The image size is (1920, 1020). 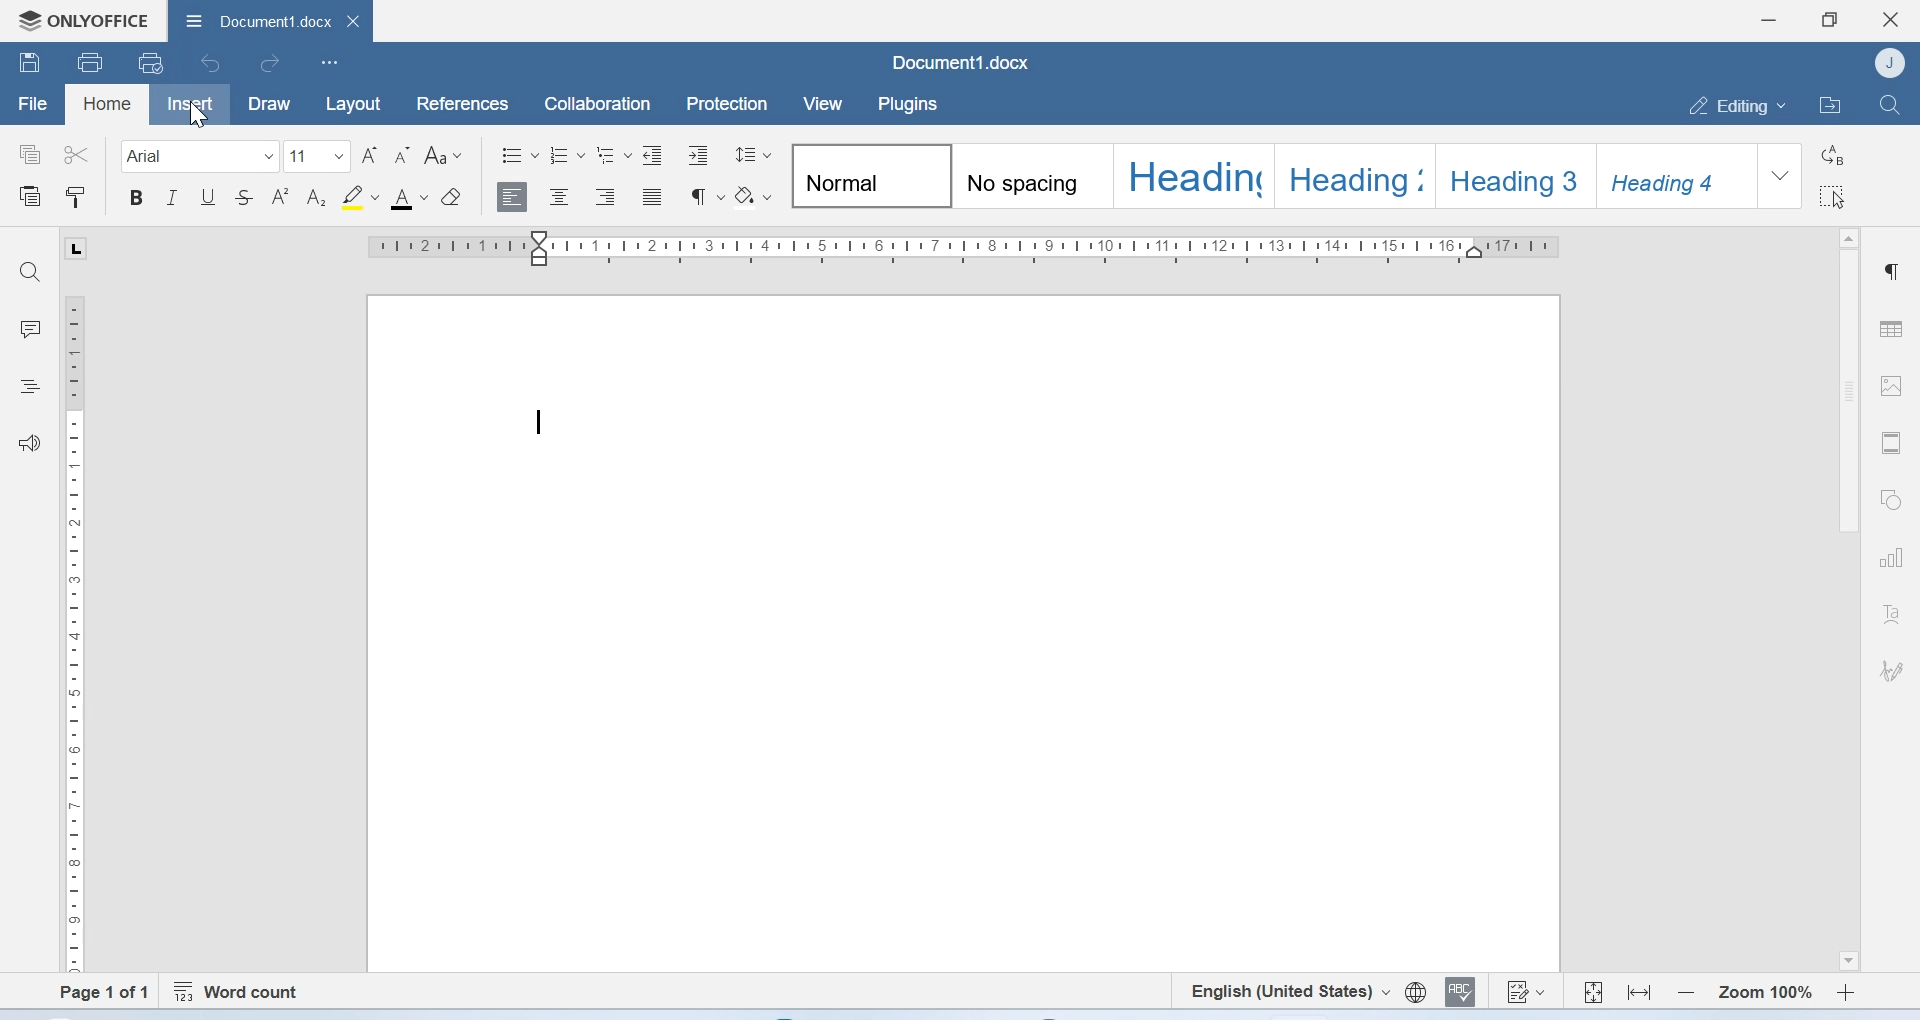 What do you see at coordinates (459, 103) in the screenshot?
I see `References` at bounding box center [459, 103].